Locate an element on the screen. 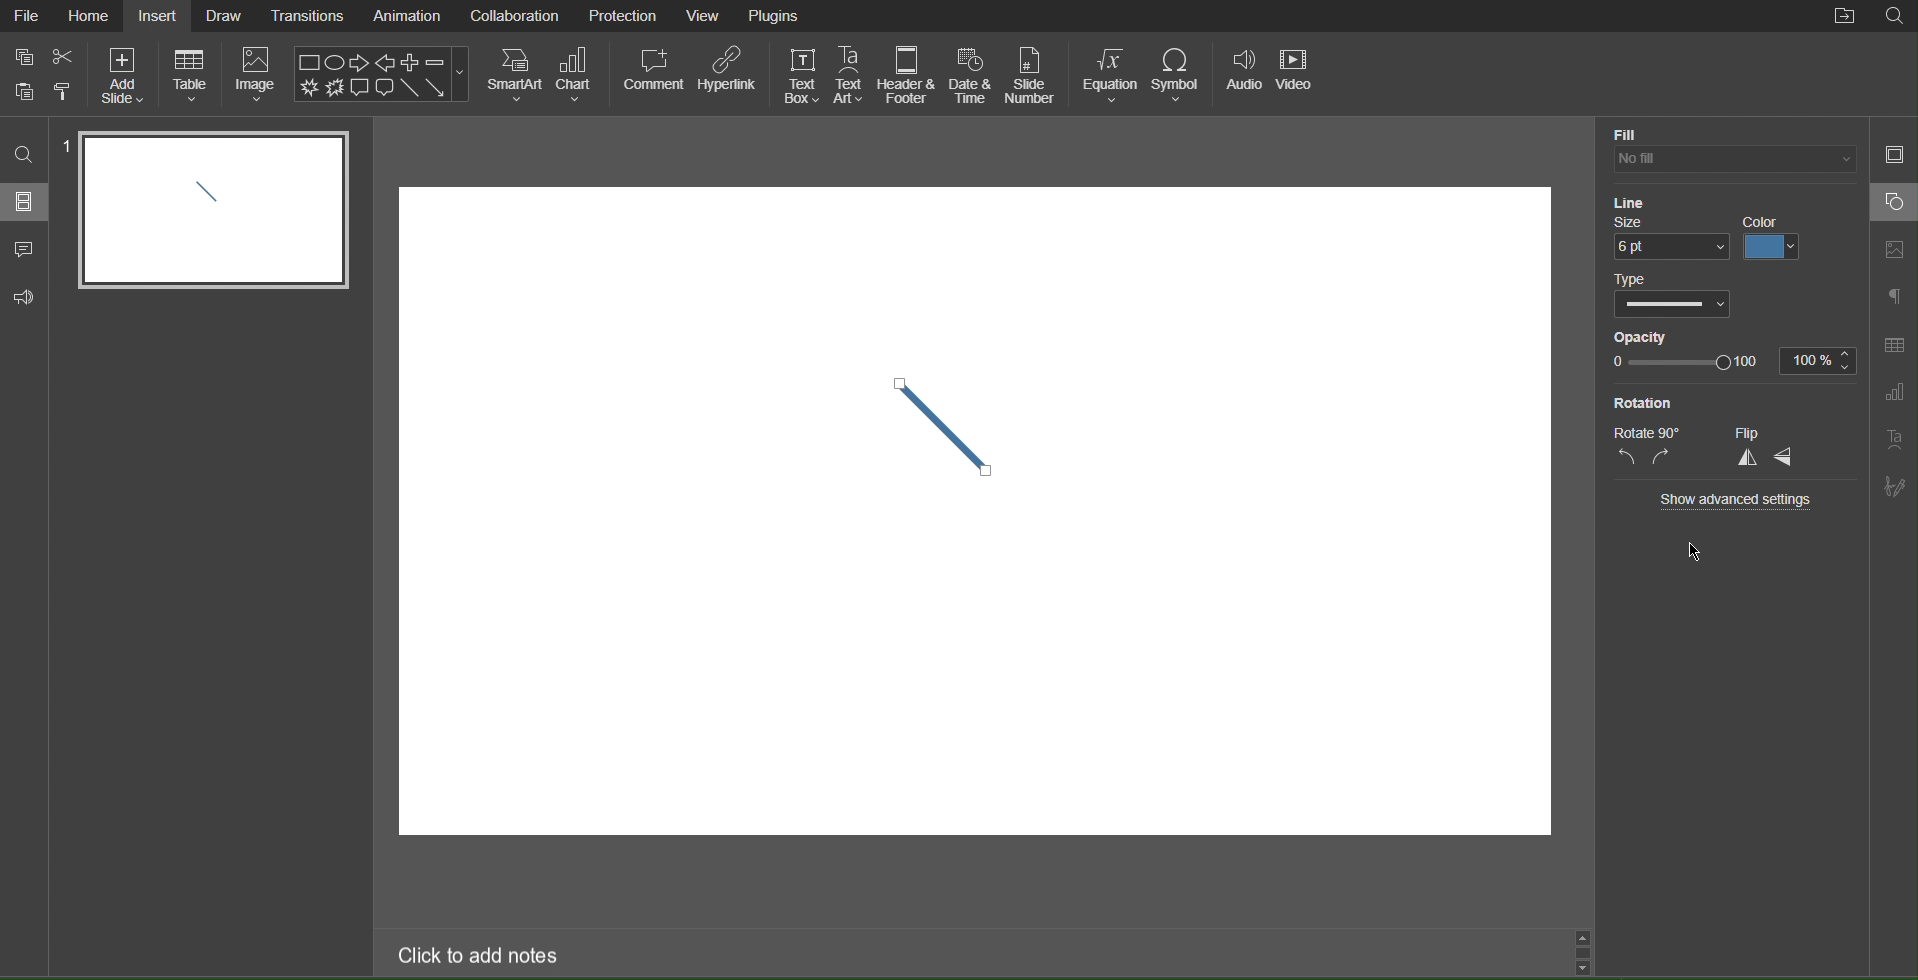 The image size is (1918, 980). Text Box is located at coordinates (798, 74).